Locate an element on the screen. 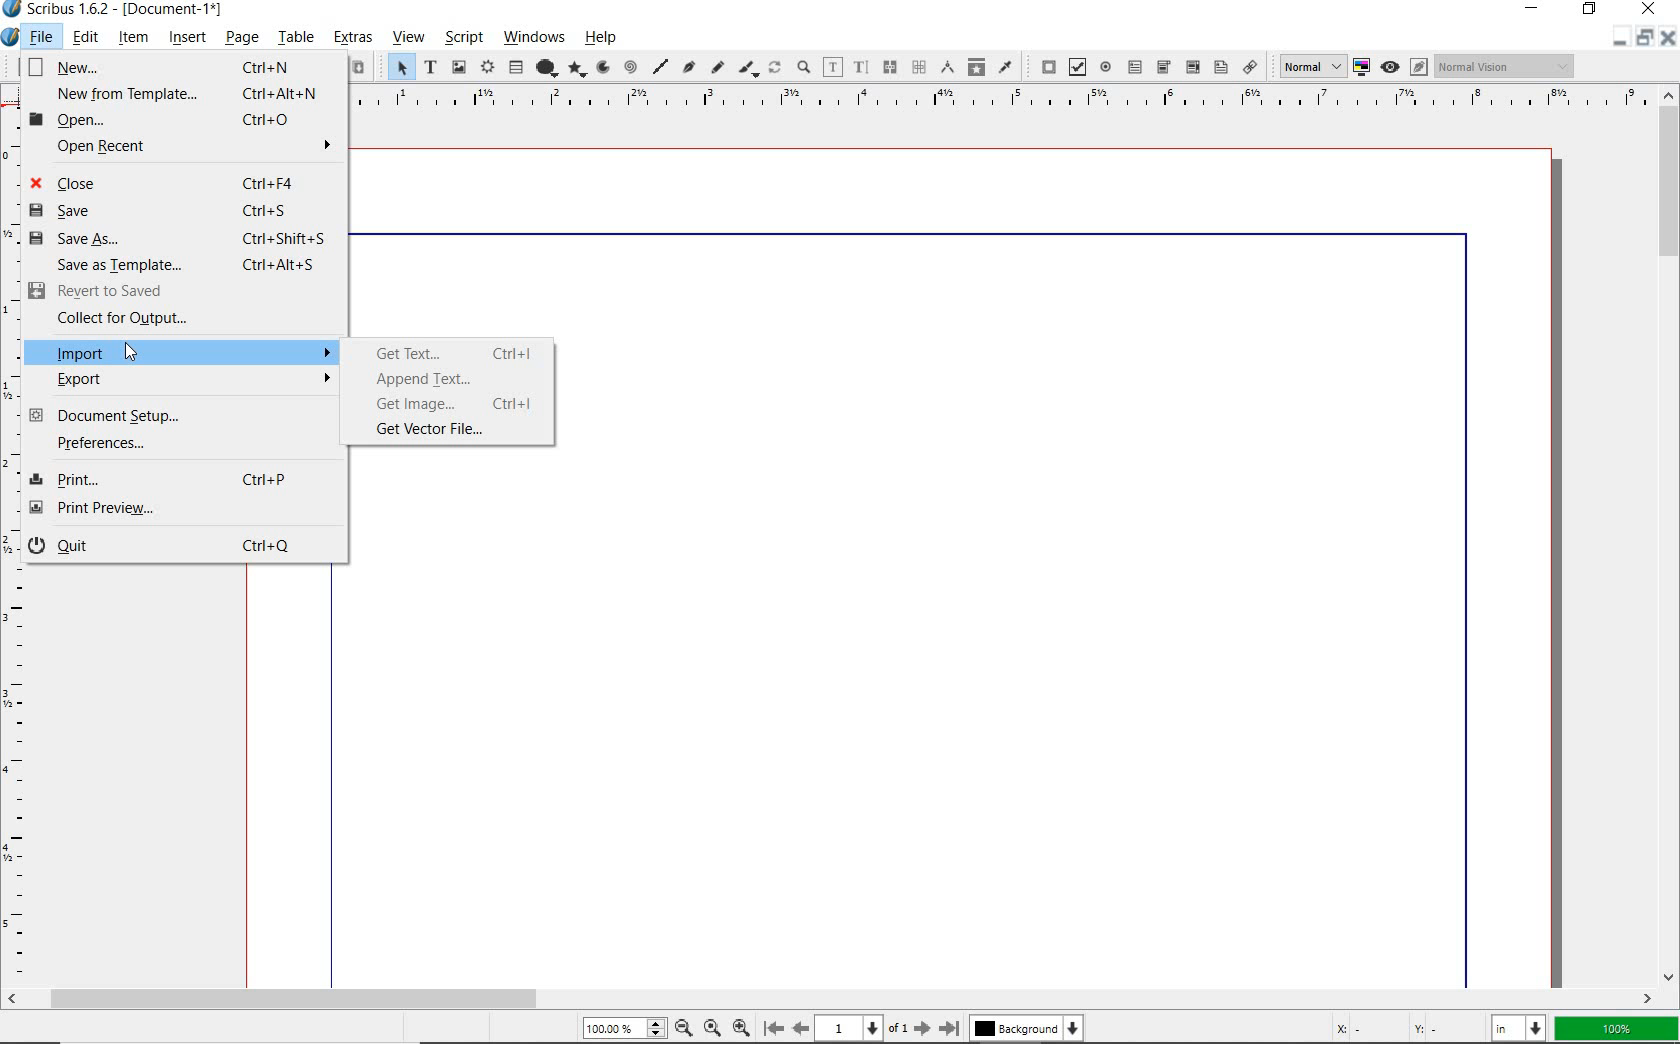 The width and height of the screenshot is (1680, 1044). link annotation is located at coordinates (1250, 66).